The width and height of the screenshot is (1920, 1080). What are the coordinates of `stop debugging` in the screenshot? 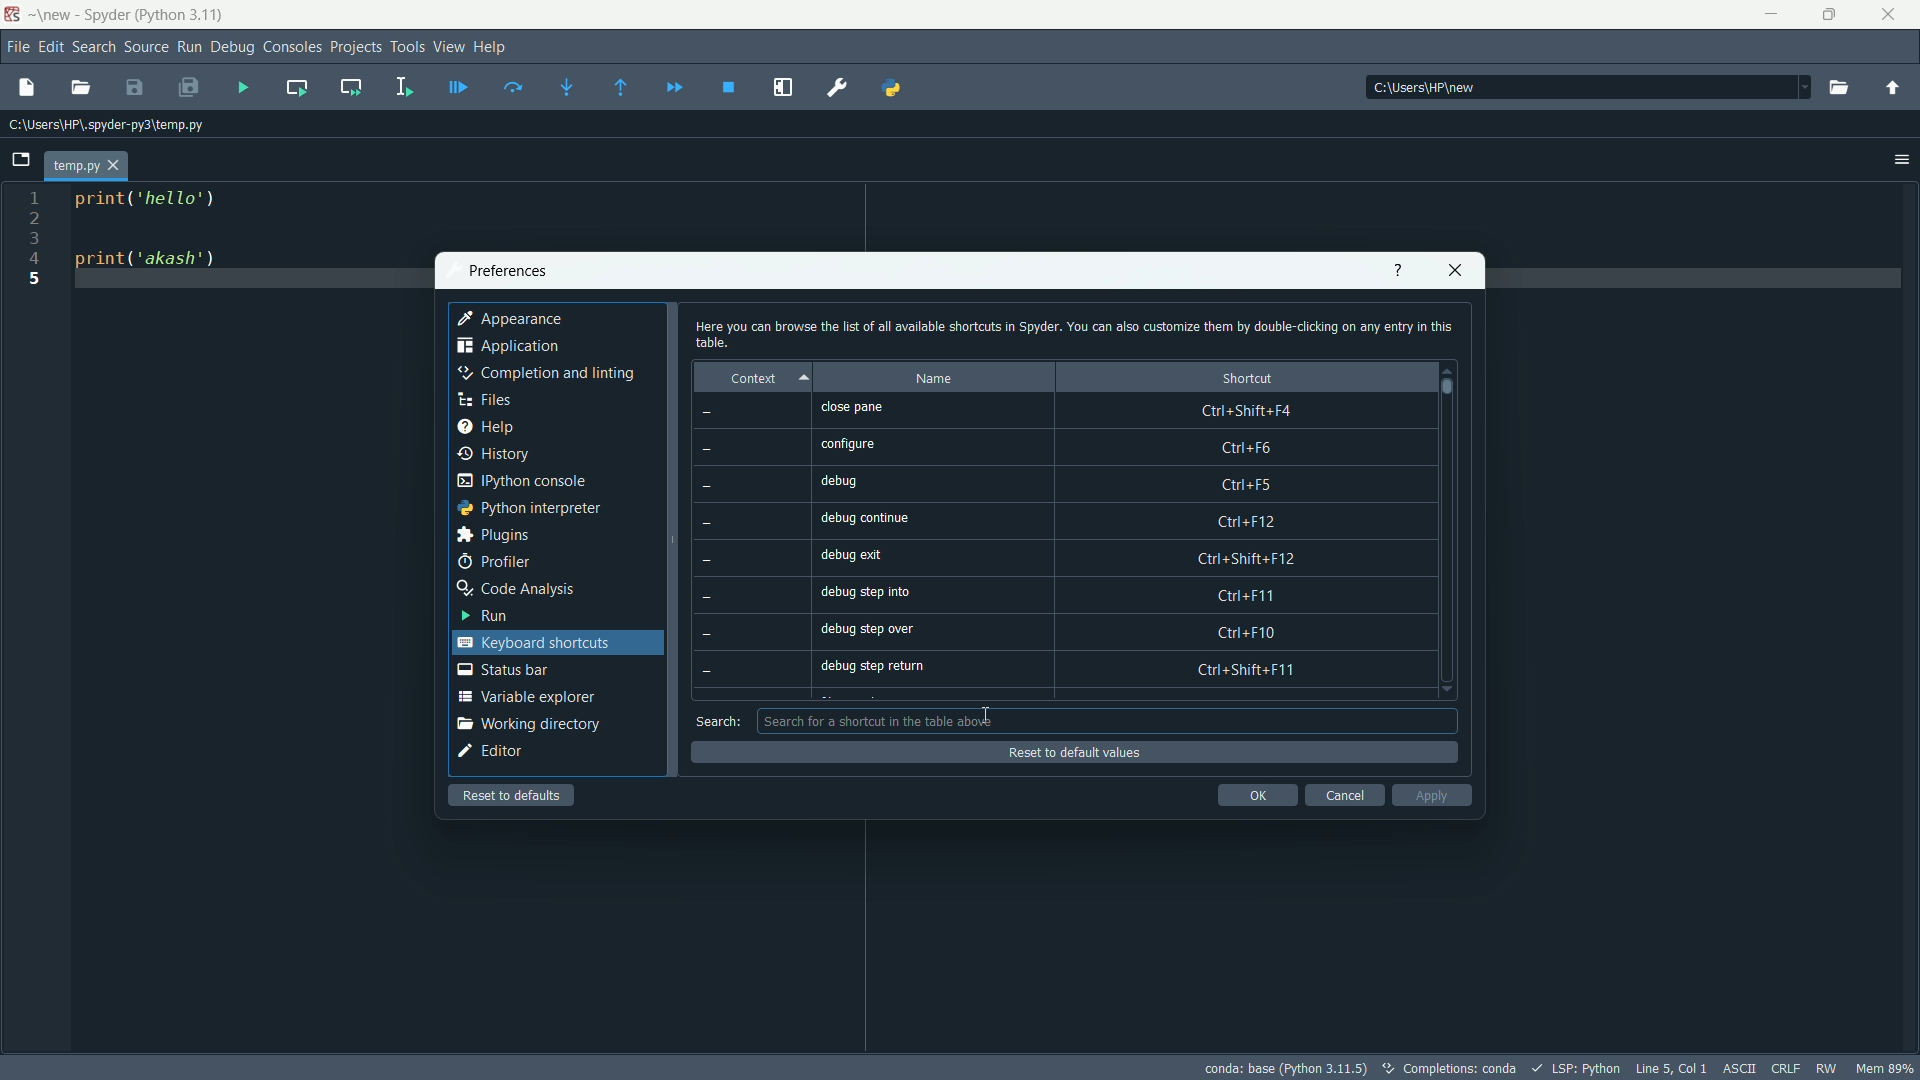 It's located at (731, 88).